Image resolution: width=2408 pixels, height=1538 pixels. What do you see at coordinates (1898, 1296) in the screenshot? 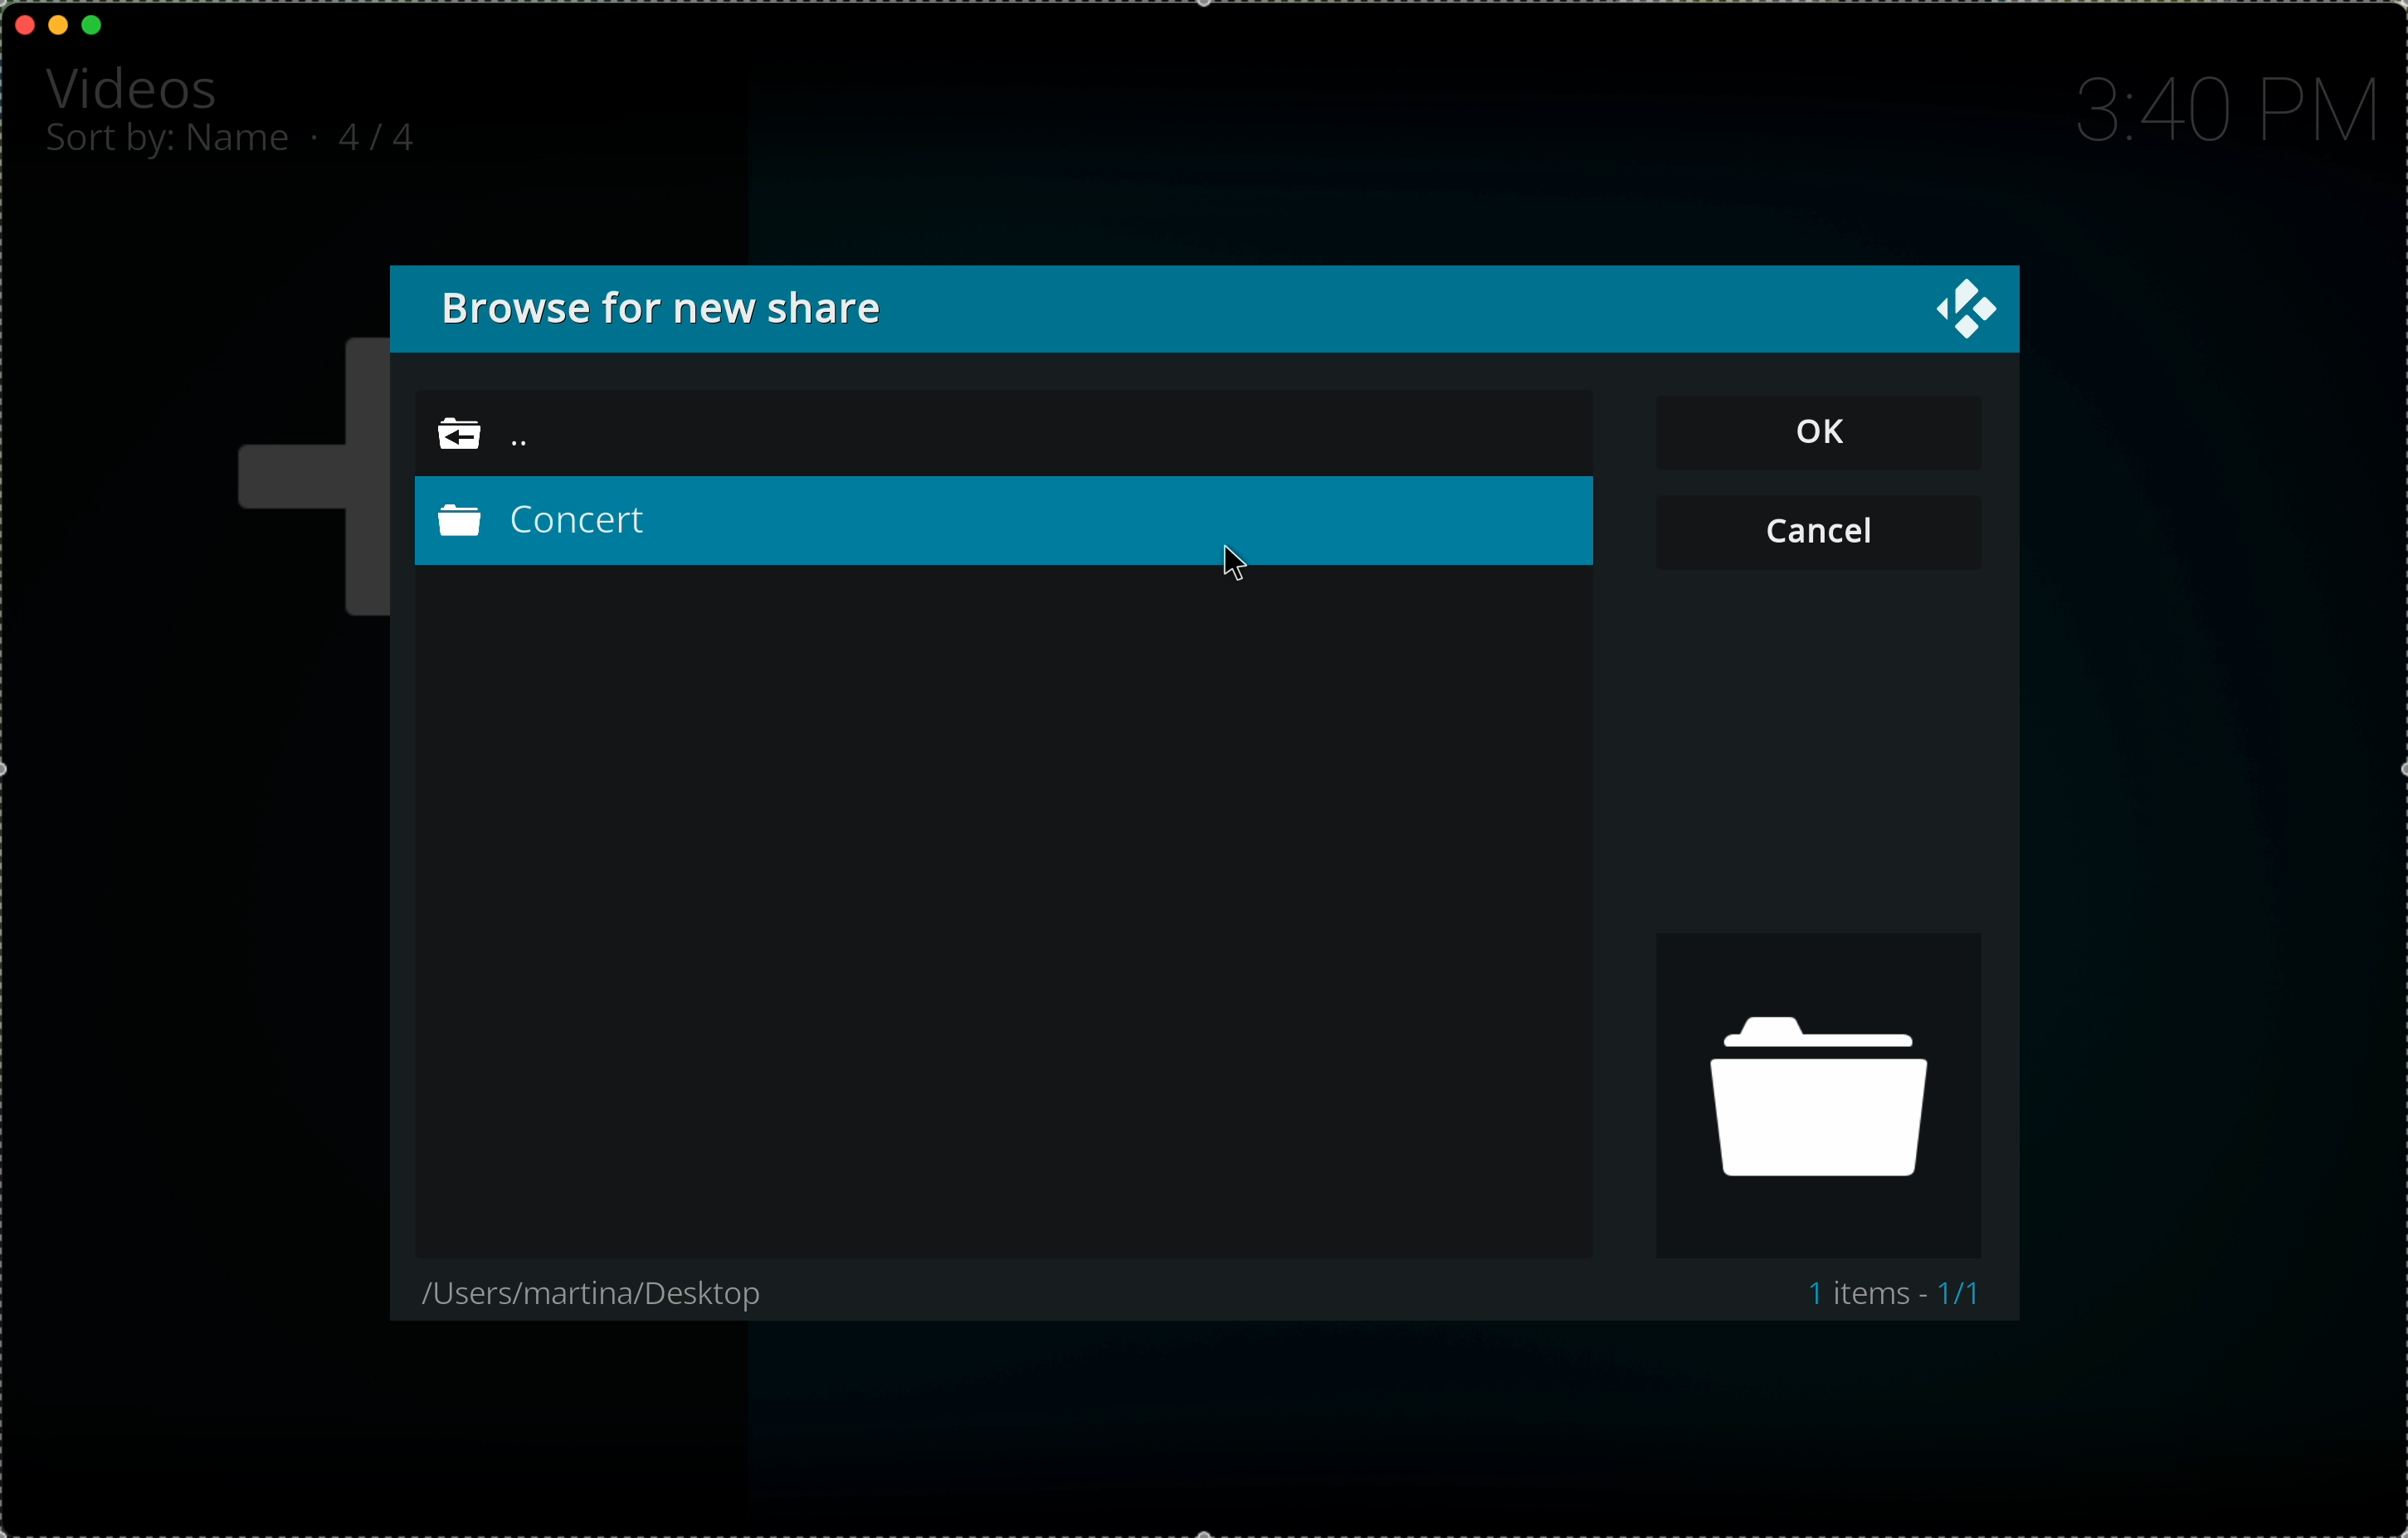
I see `1 items 1/1` at bounding box center [1898, 1296].